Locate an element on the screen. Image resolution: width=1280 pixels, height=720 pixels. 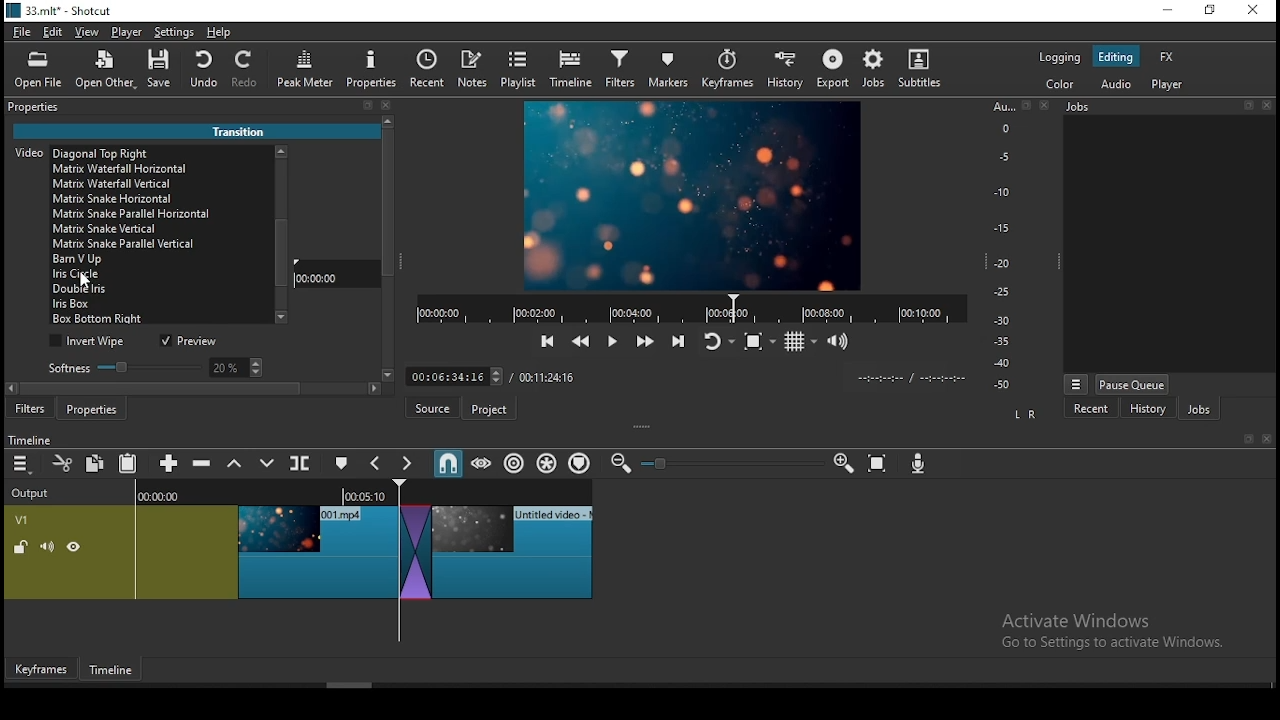
scroll bar is located at coordinates (388, 255).